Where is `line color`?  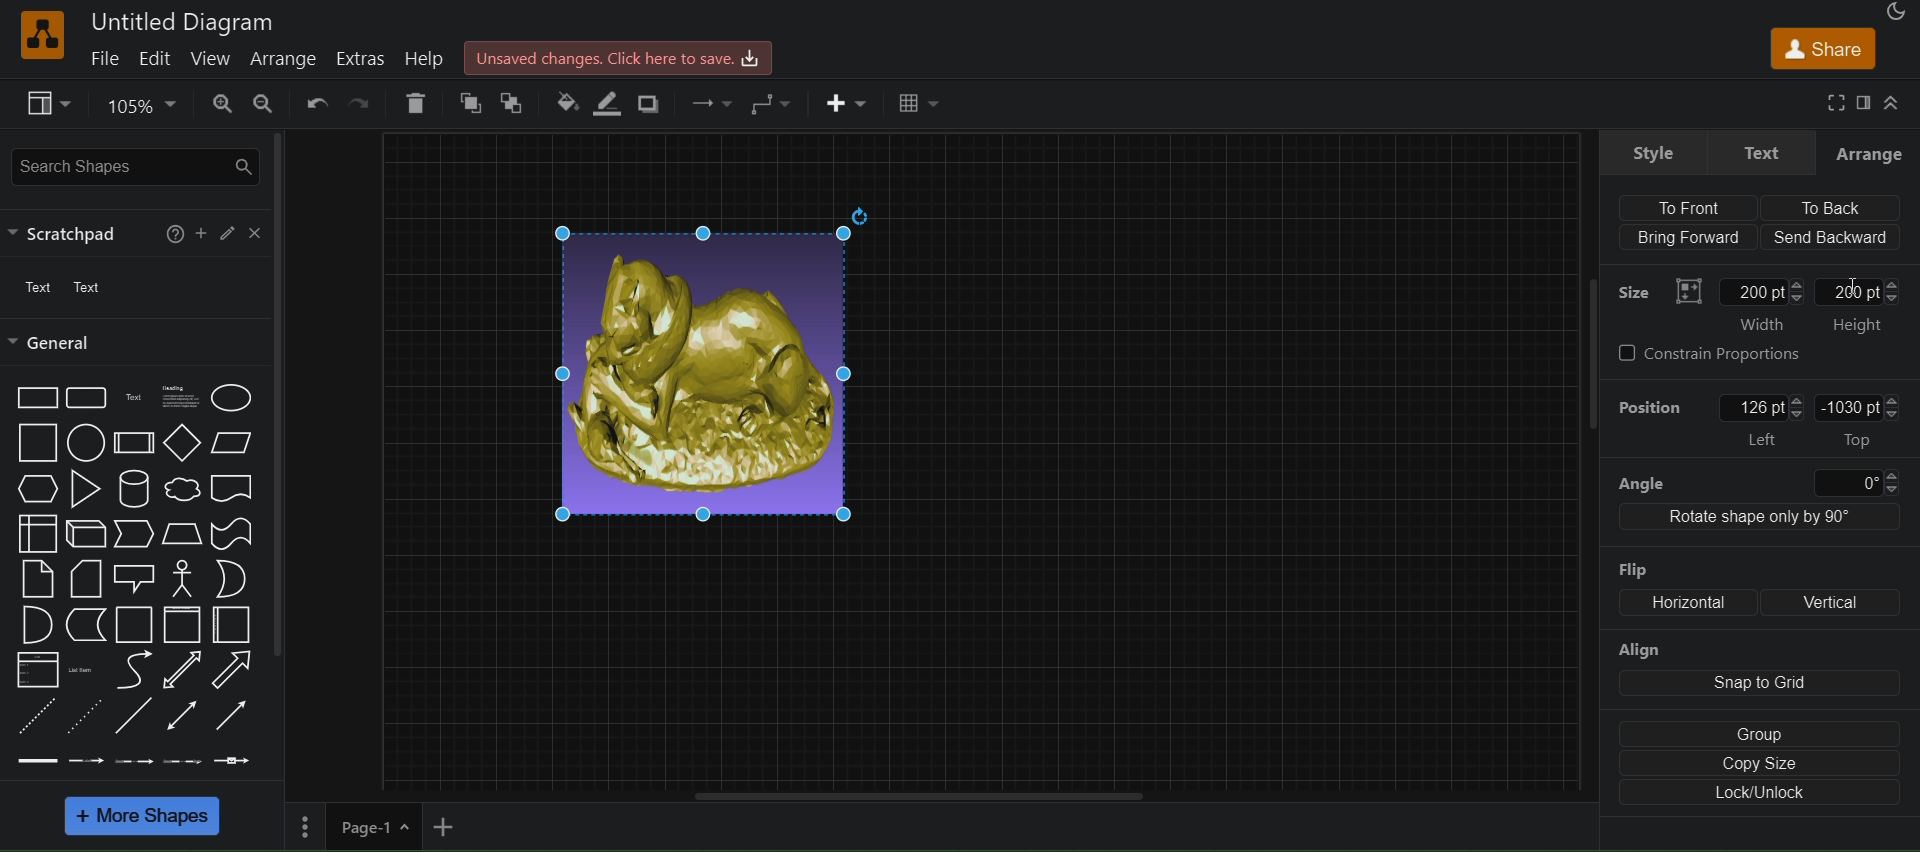 line color is located at coordinates (610, 105).